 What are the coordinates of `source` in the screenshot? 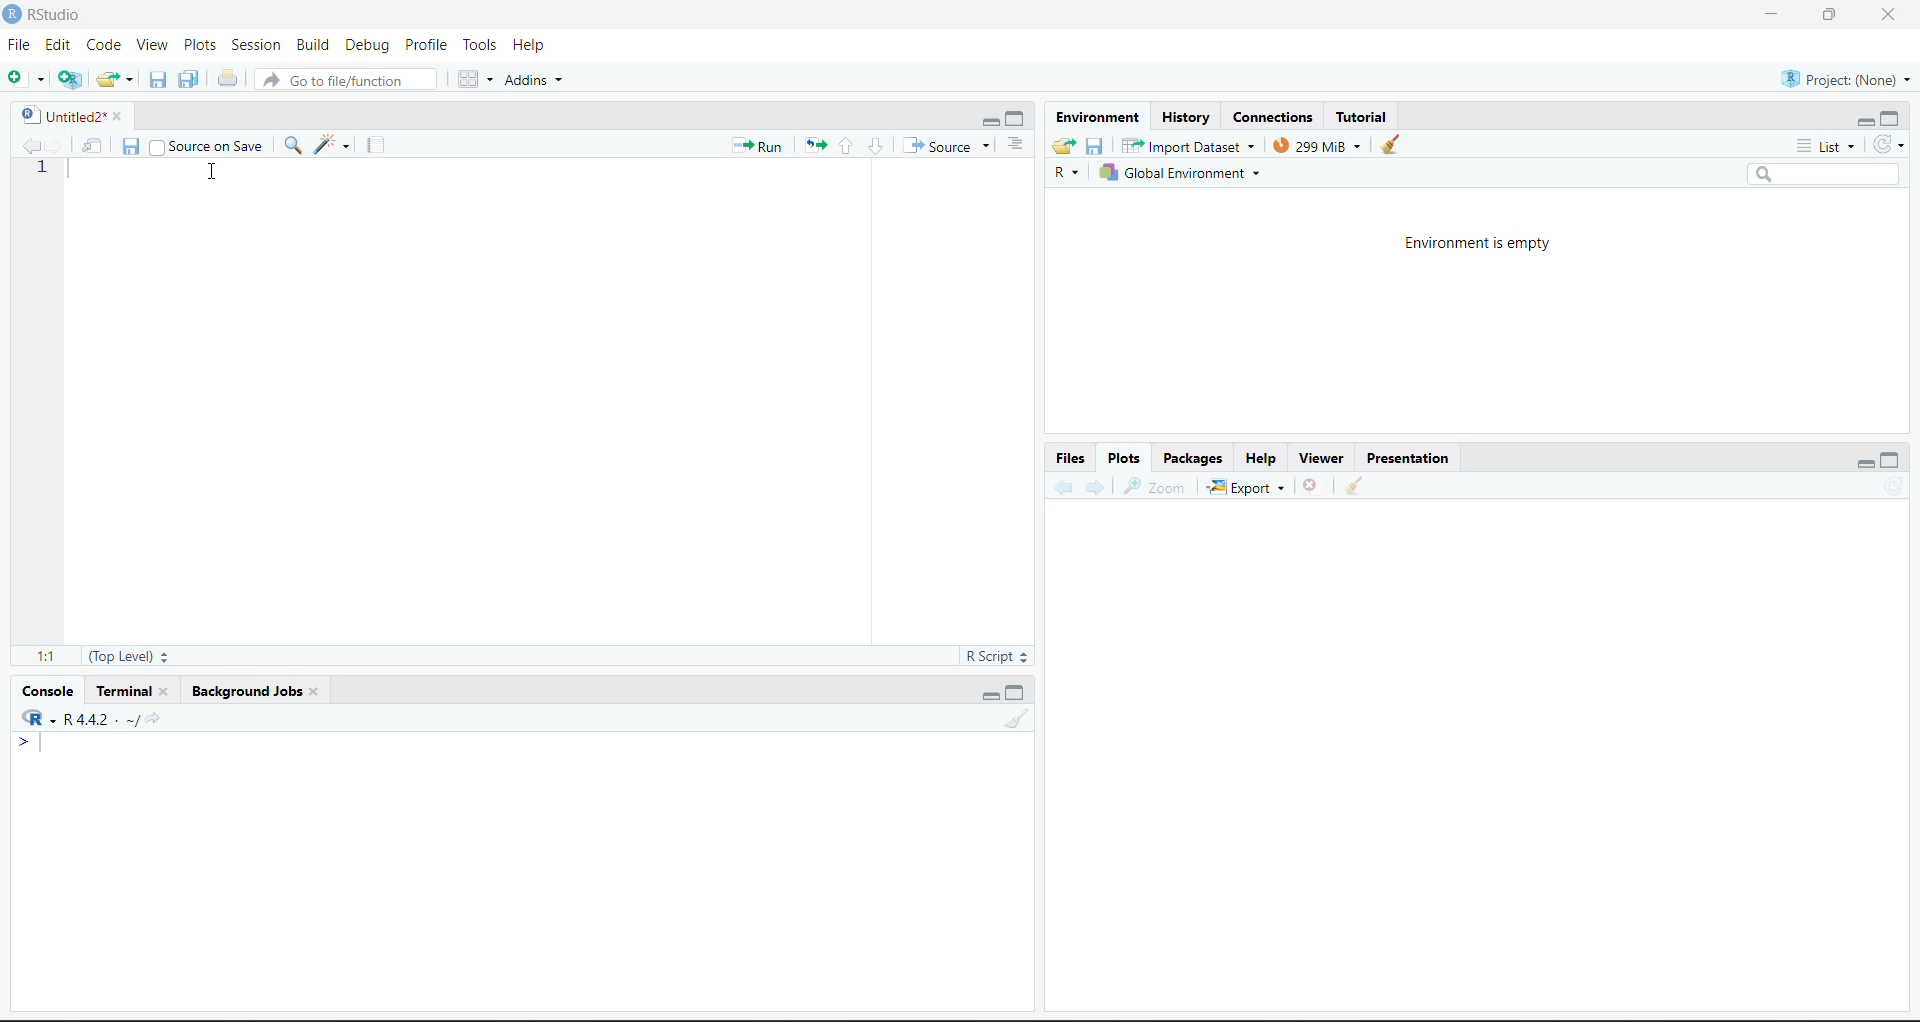 It's located at (948, 146).